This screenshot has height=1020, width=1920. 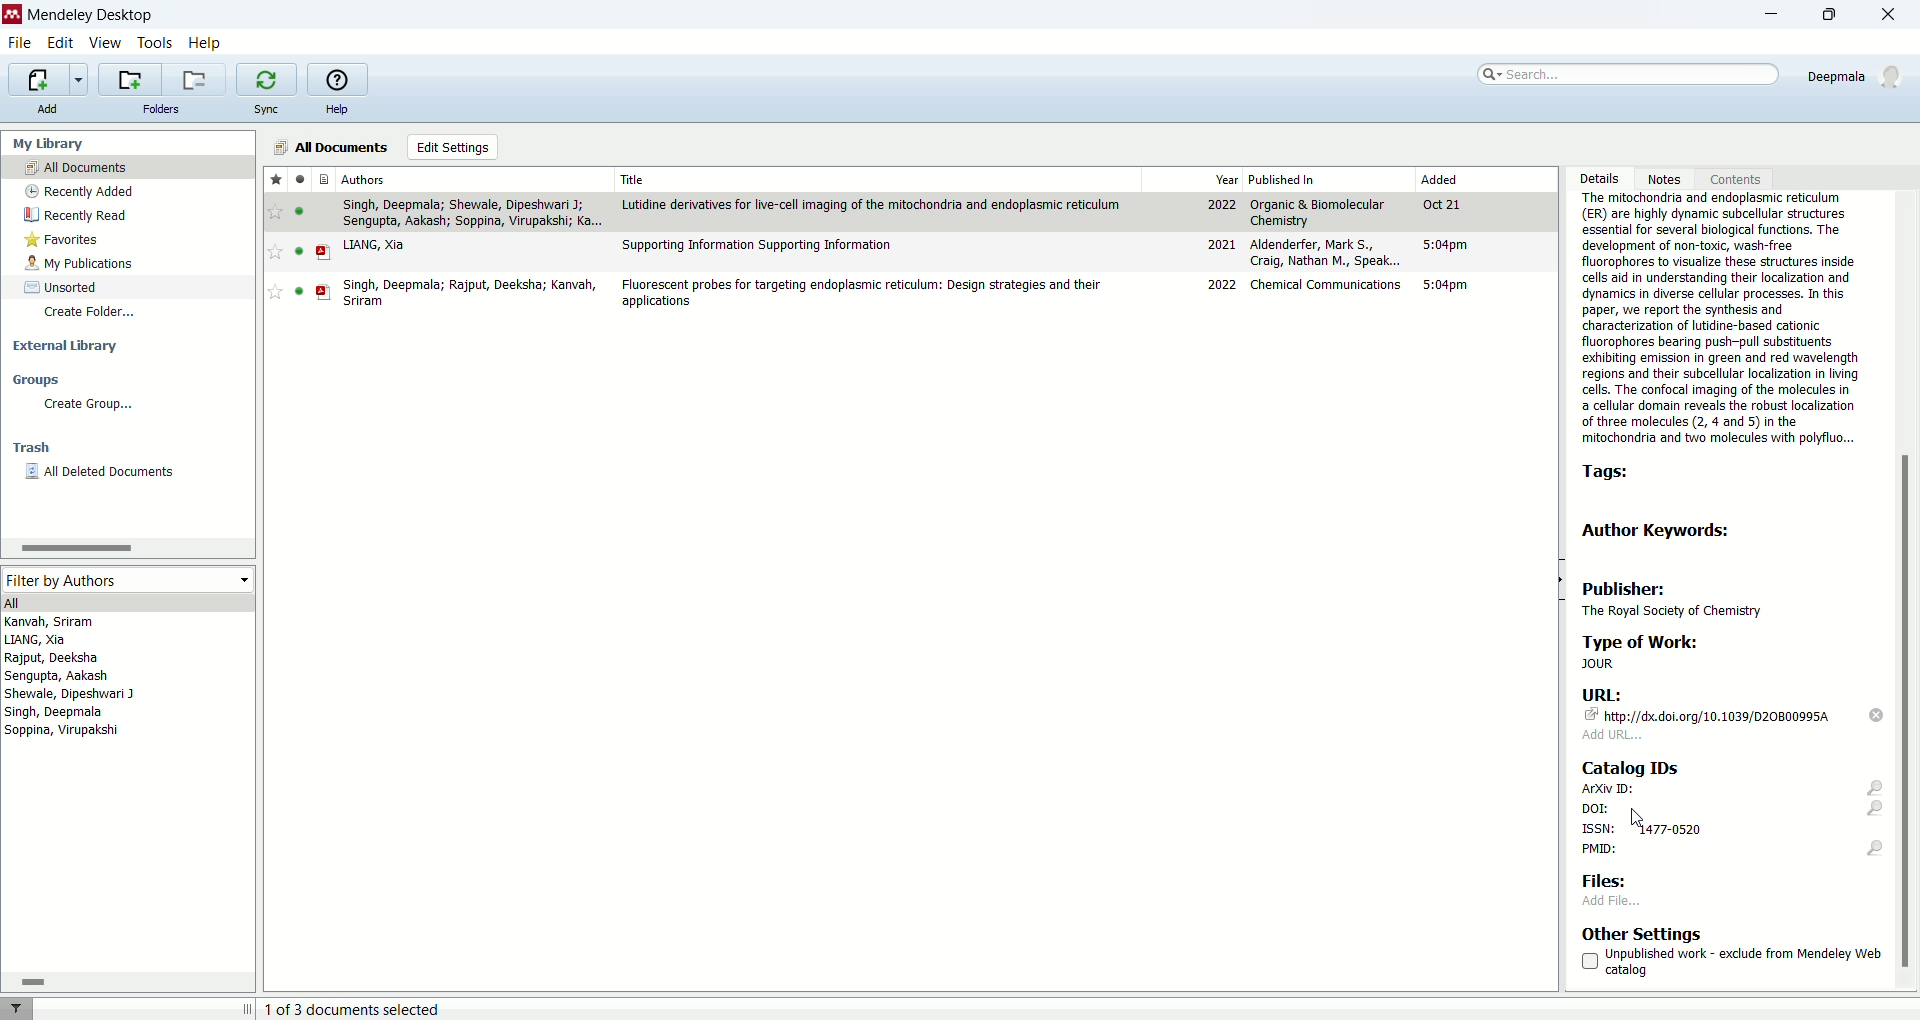 I want to click on singh, deepmala, so click(x=56, y=712).